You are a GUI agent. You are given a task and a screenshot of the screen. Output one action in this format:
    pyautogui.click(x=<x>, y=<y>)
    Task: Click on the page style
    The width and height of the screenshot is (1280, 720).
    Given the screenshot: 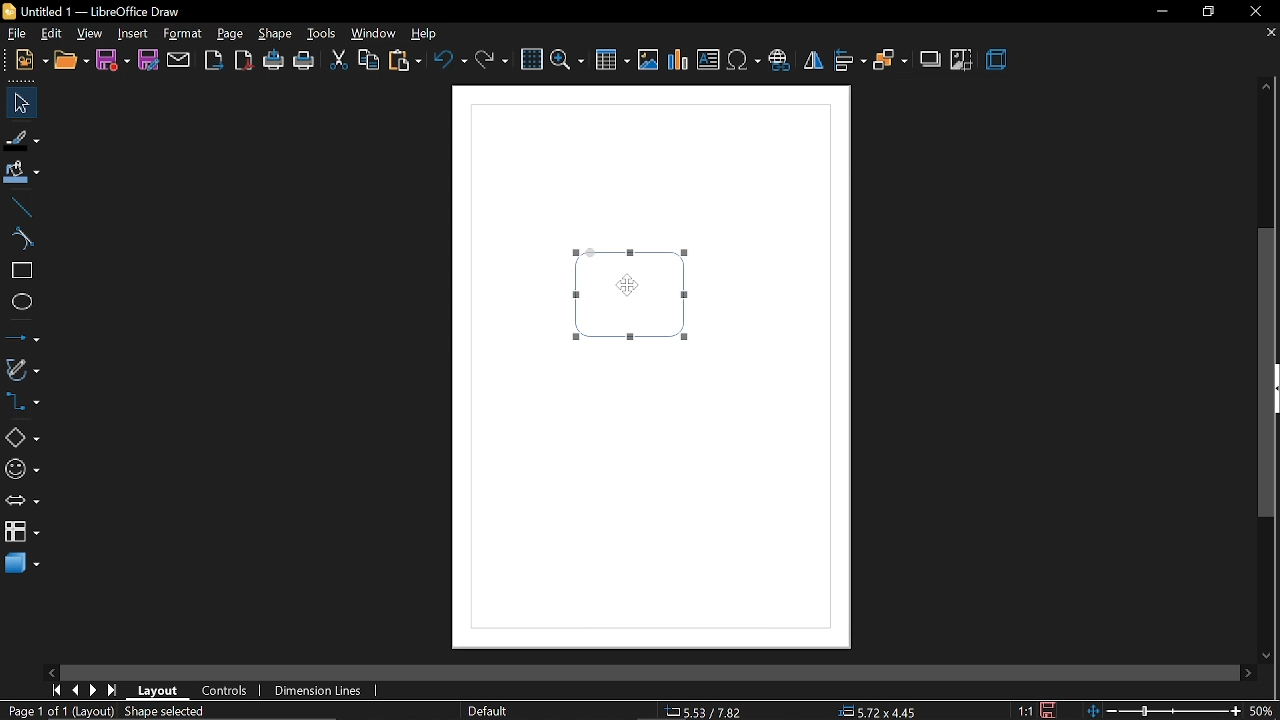 What is the action you would take?
    pyautogui.click(x=487, y=709)
    